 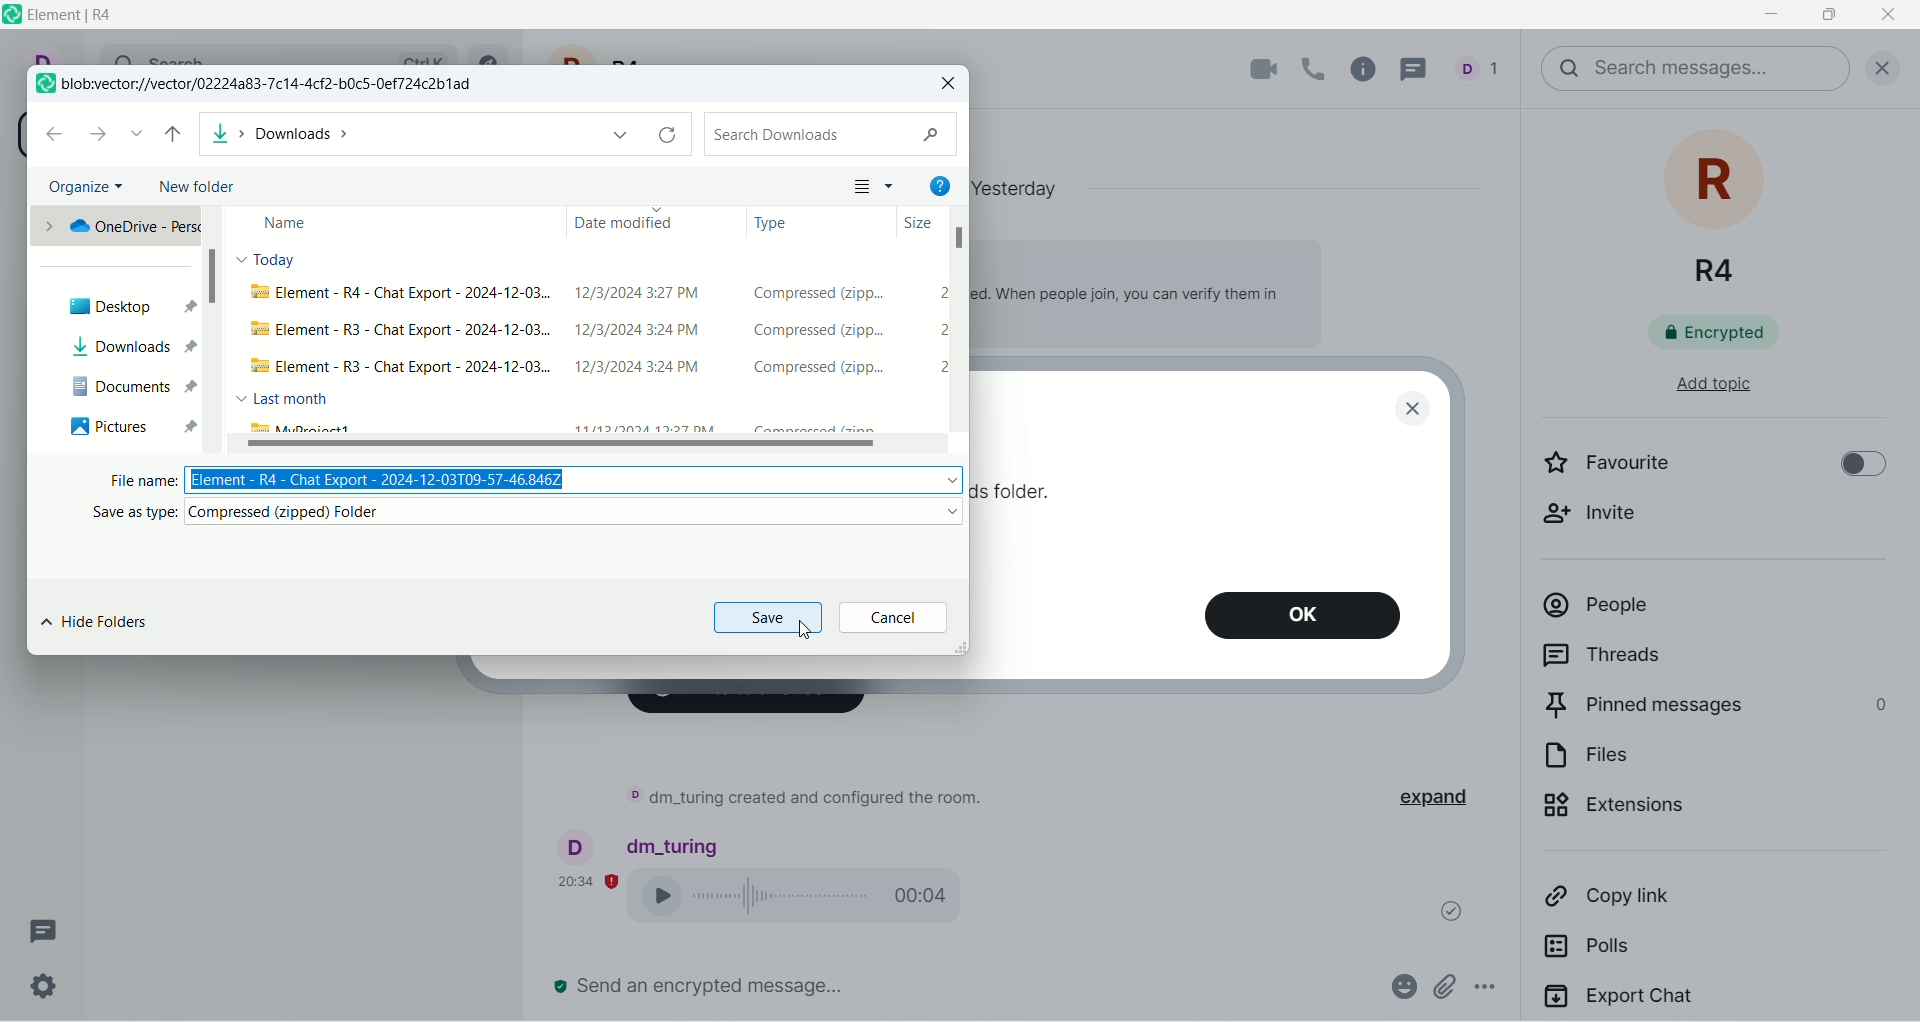 I want to click on save, so click(x=769, y=620).